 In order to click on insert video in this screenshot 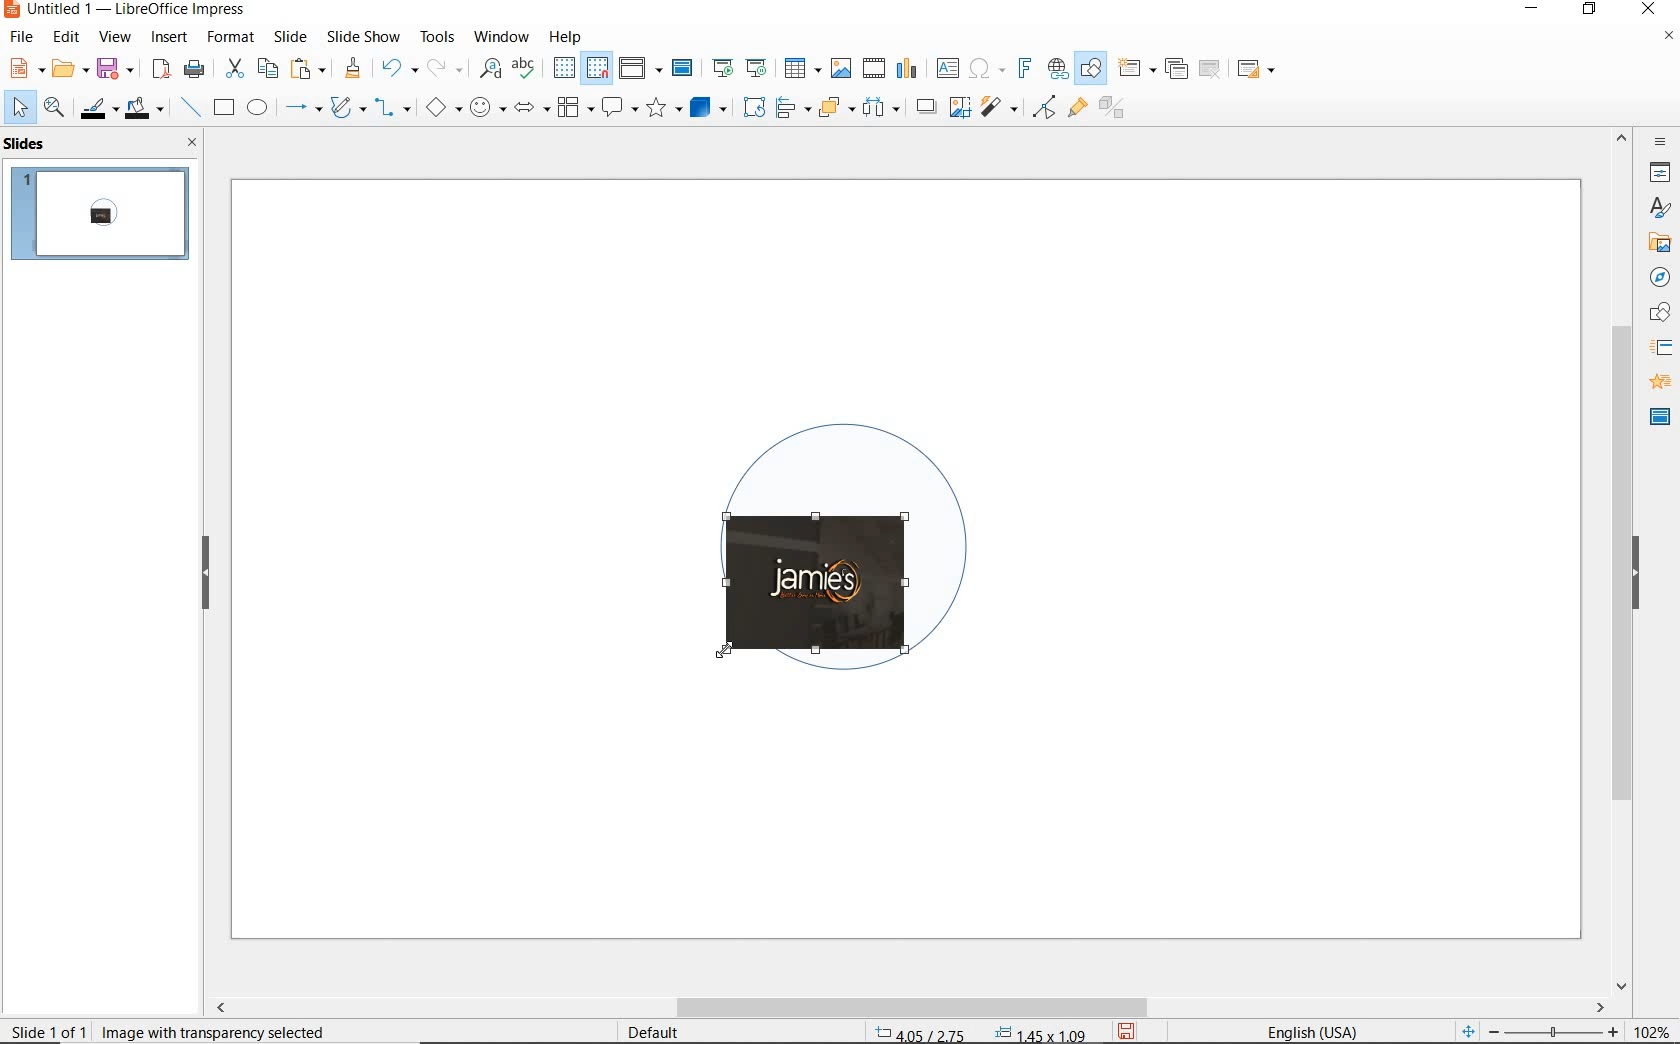, I will do `click(872, 67)`.